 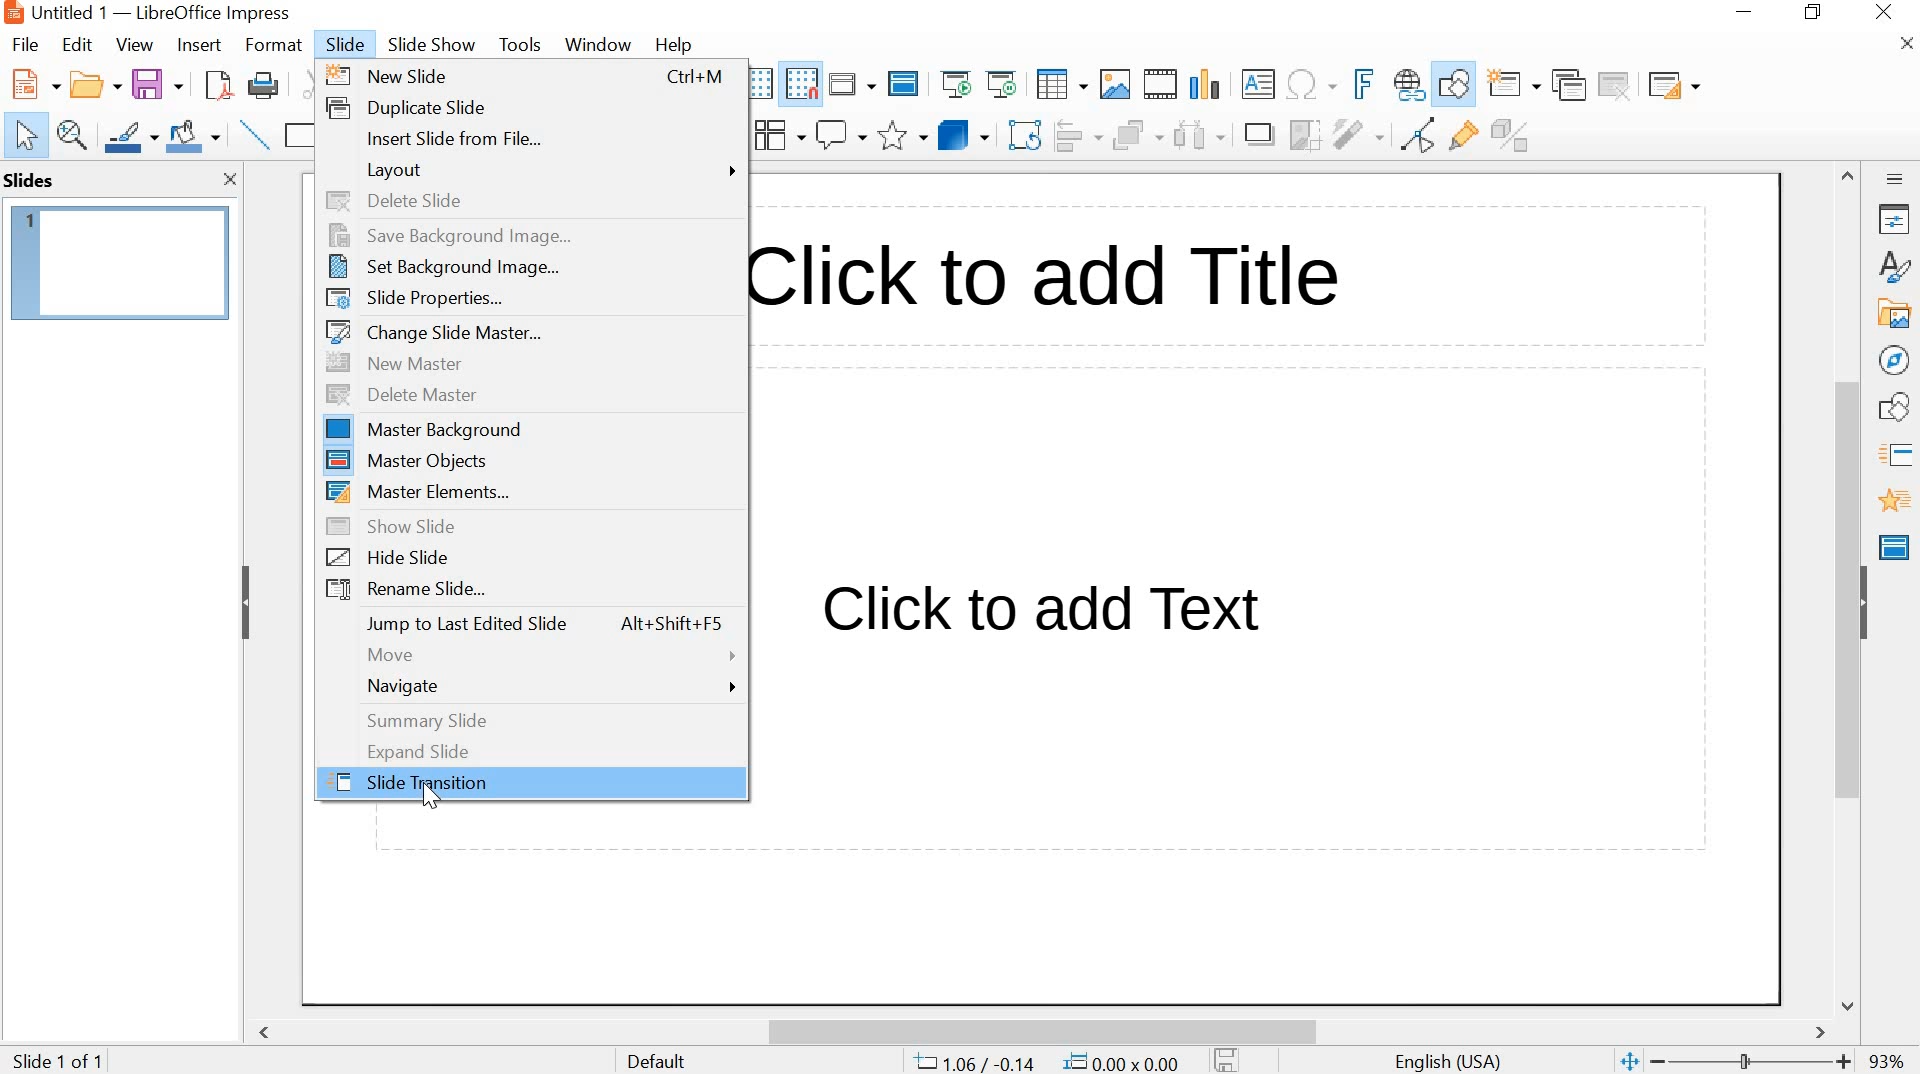 What do you see at coordinates (1259, 134) in the screenshot?
I see `Shadow` at bounding box center [1259, 134].